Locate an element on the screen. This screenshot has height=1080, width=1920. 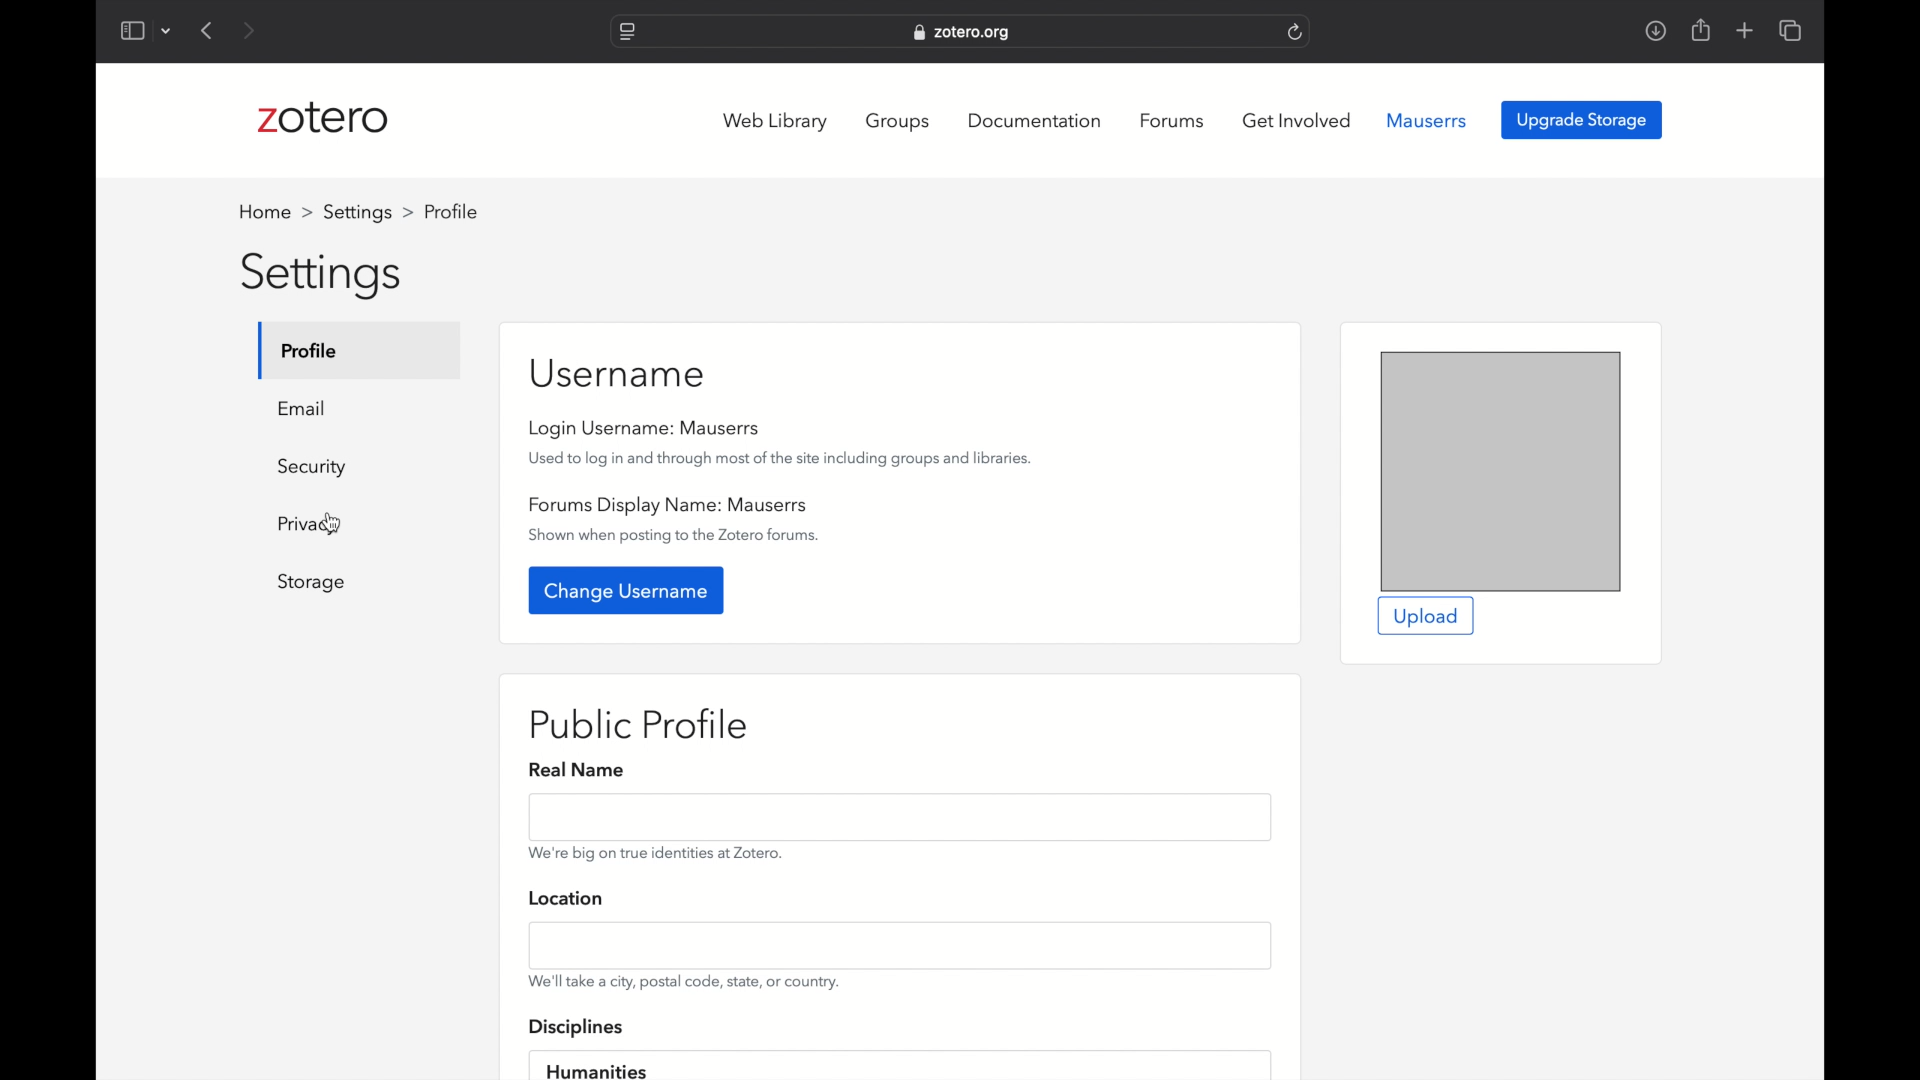
cursor is located at coordinates (332, 525).